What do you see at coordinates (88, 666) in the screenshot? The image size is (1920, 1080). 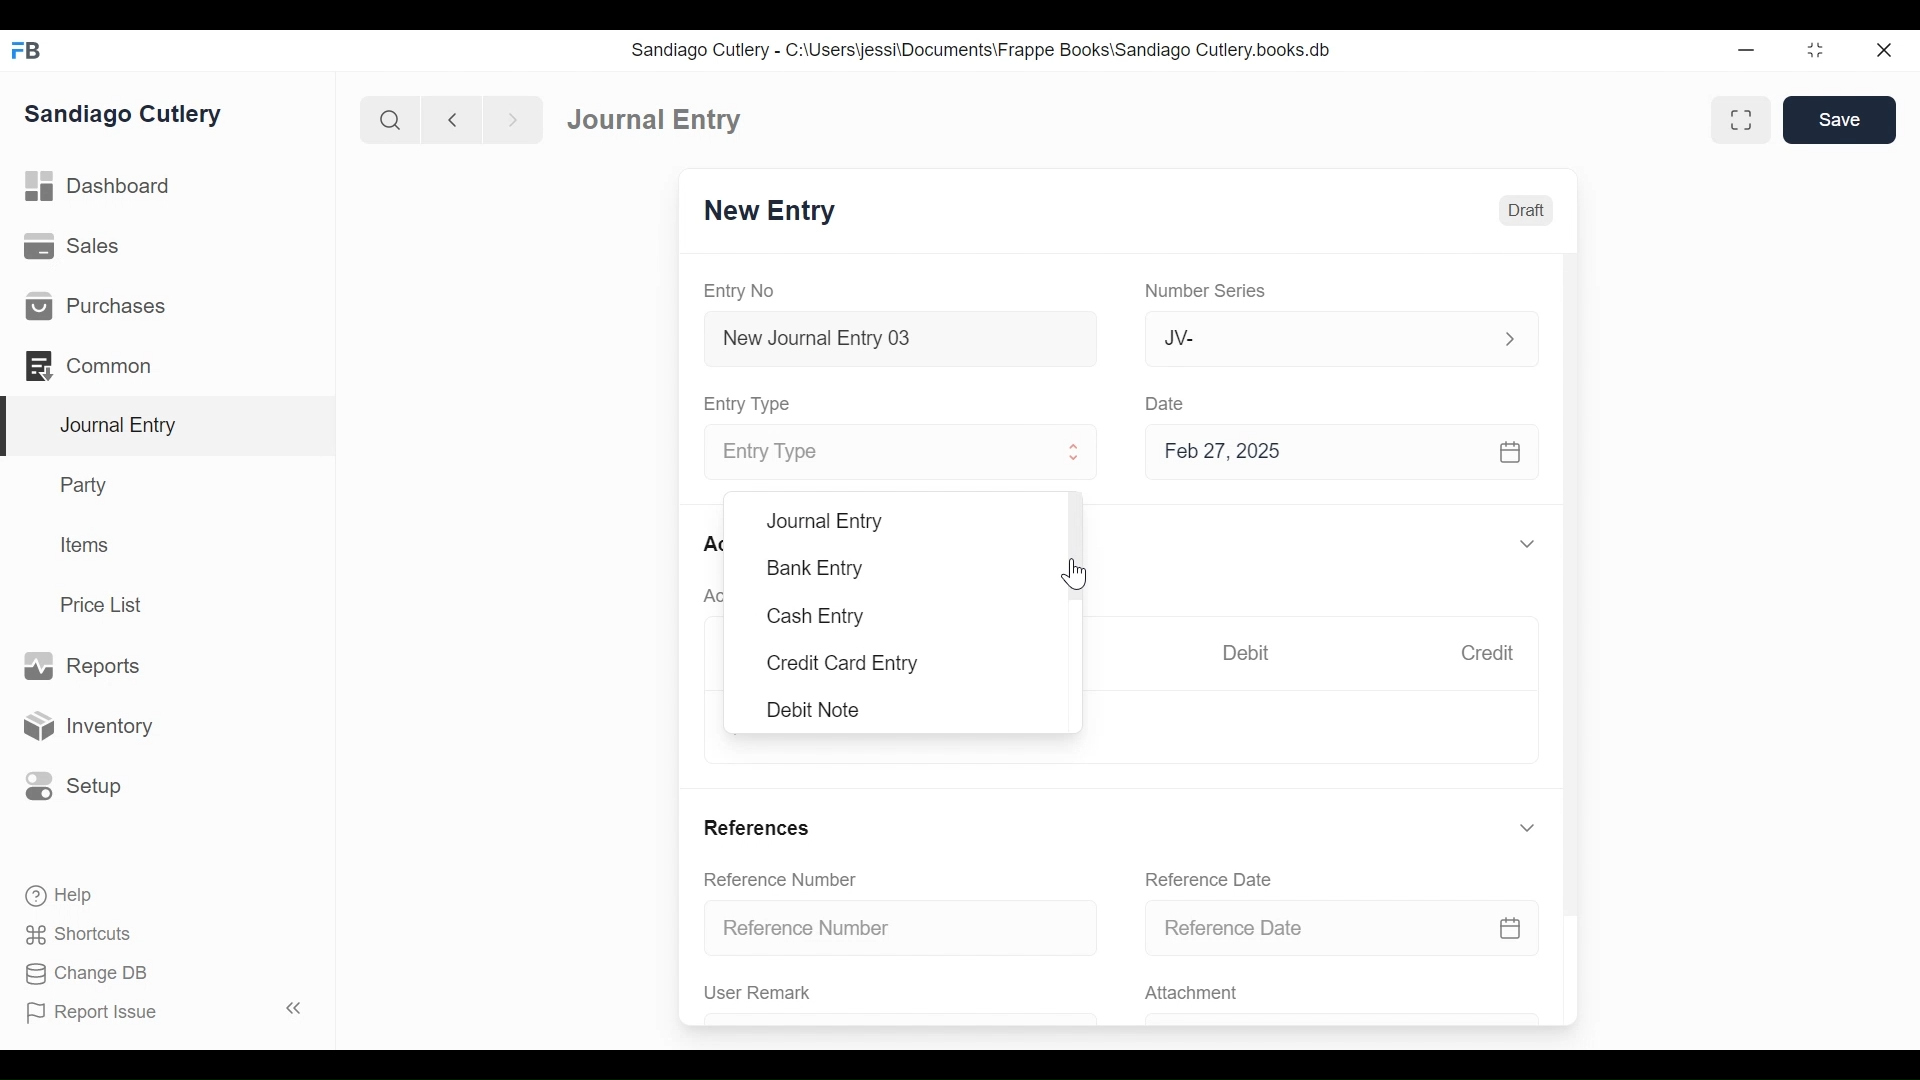 I see `Reports` at bounding box center [88, 666].